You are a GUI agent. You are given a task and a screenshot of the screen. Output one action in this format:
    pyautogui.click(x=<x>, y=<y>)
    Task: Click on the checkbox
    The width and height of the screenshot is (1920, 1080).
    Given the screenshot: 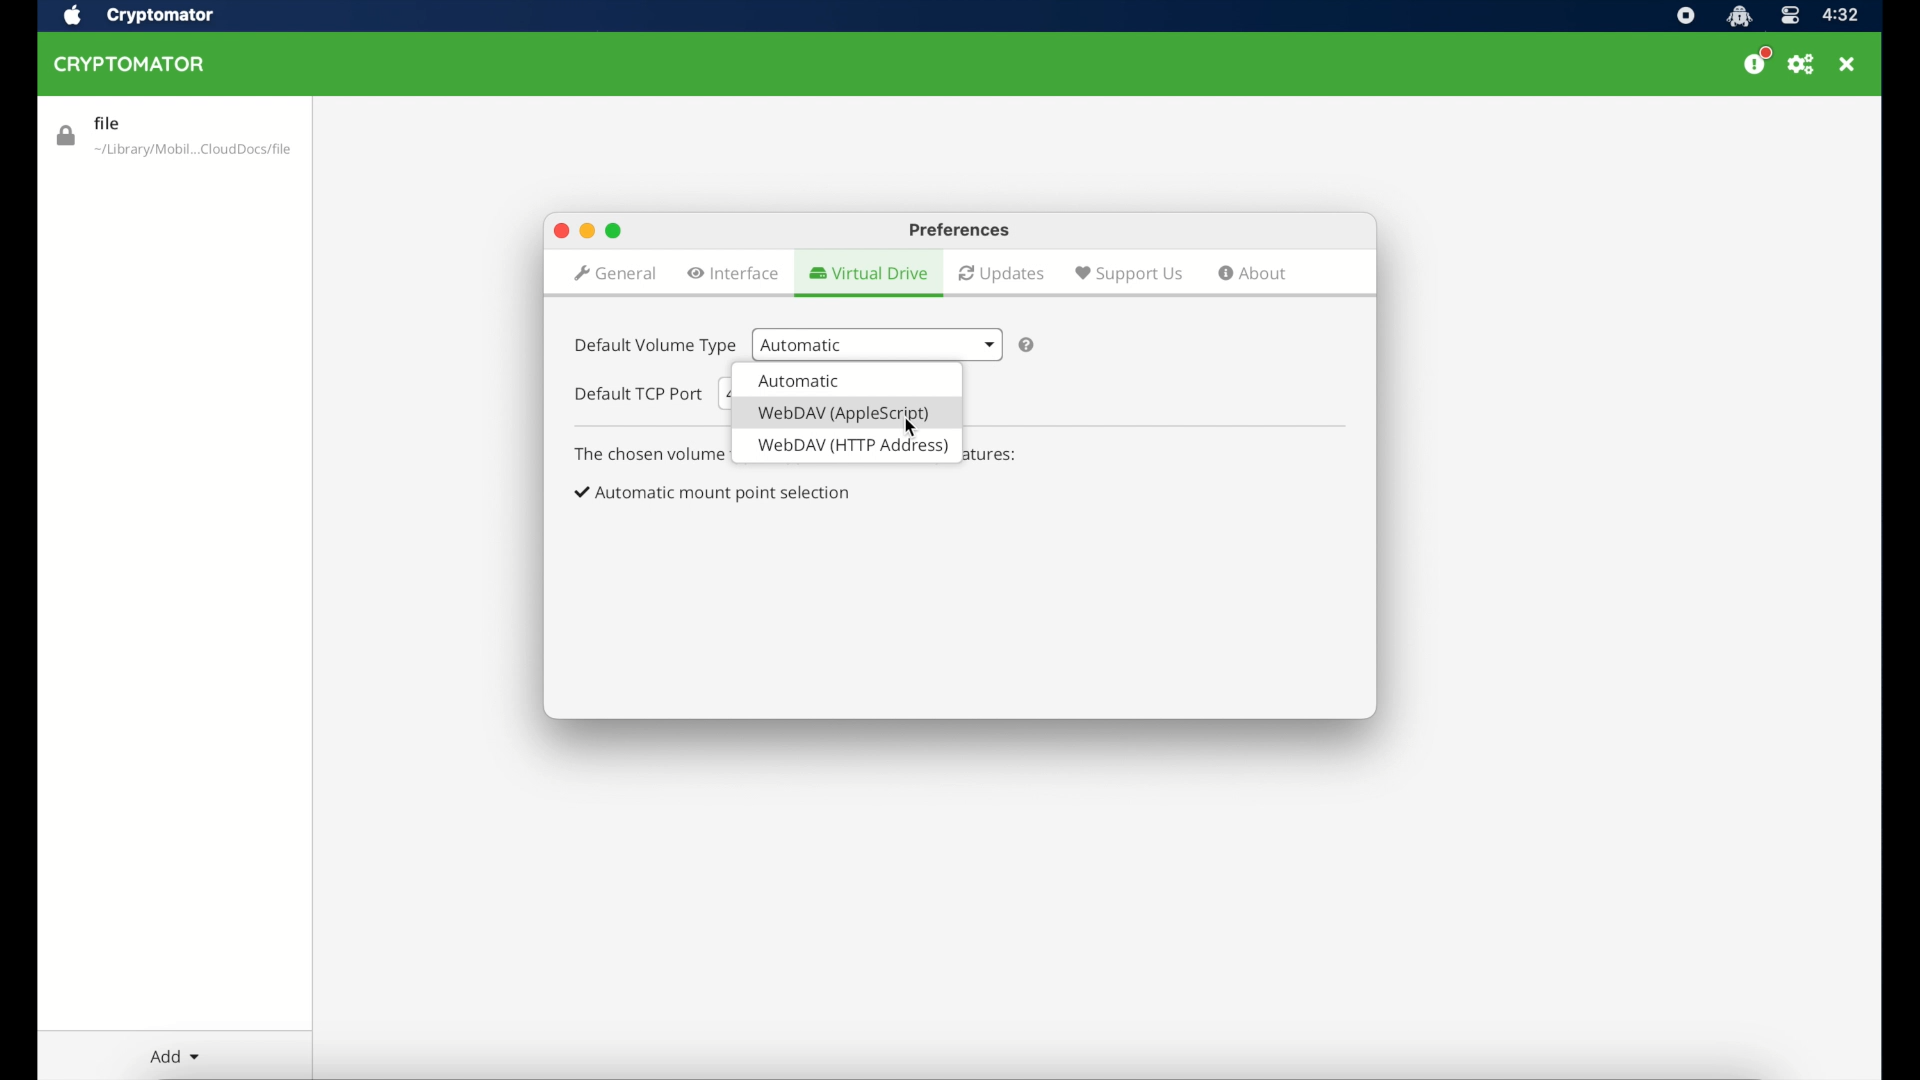 What is the action you would take?
    pyautogui.click(x=714, y=493)
    